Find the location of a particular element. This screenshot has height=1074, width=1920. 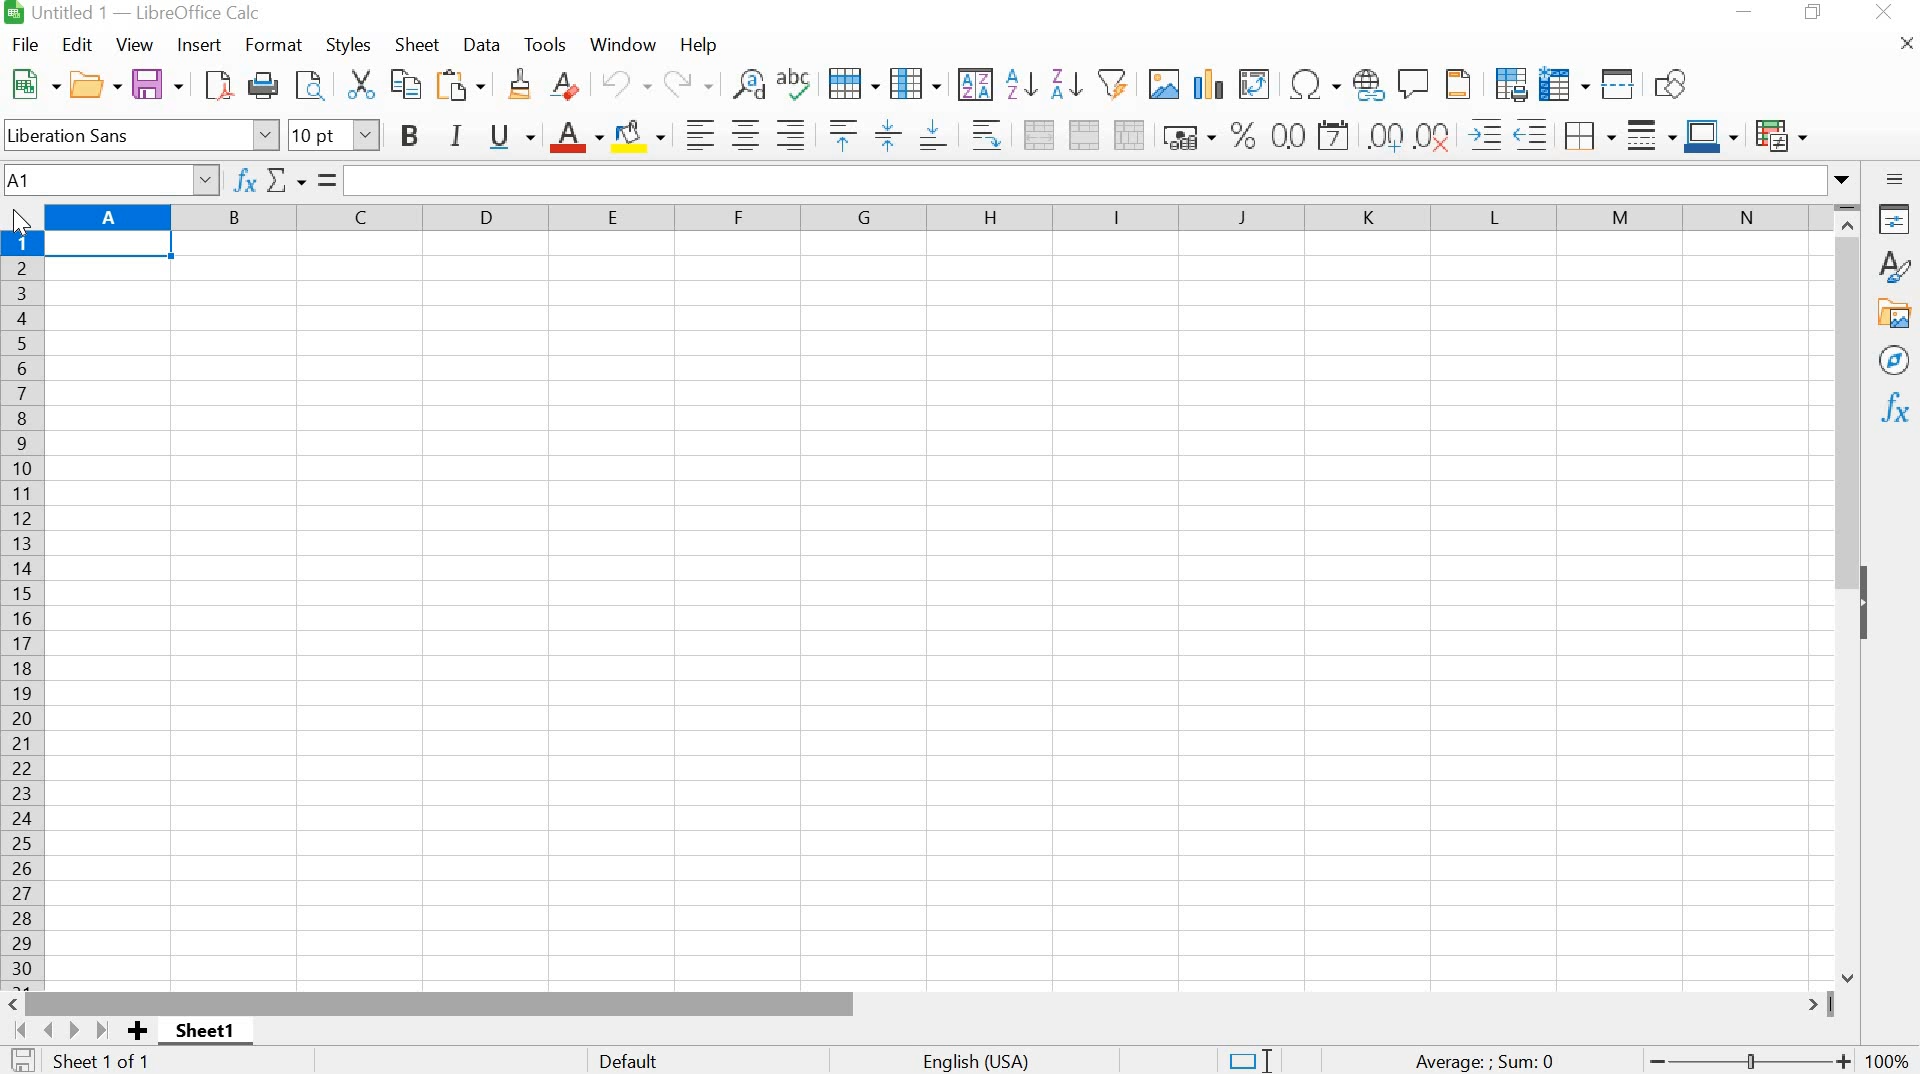

Delete Decimal Place is located at coordinates (1433, 135).